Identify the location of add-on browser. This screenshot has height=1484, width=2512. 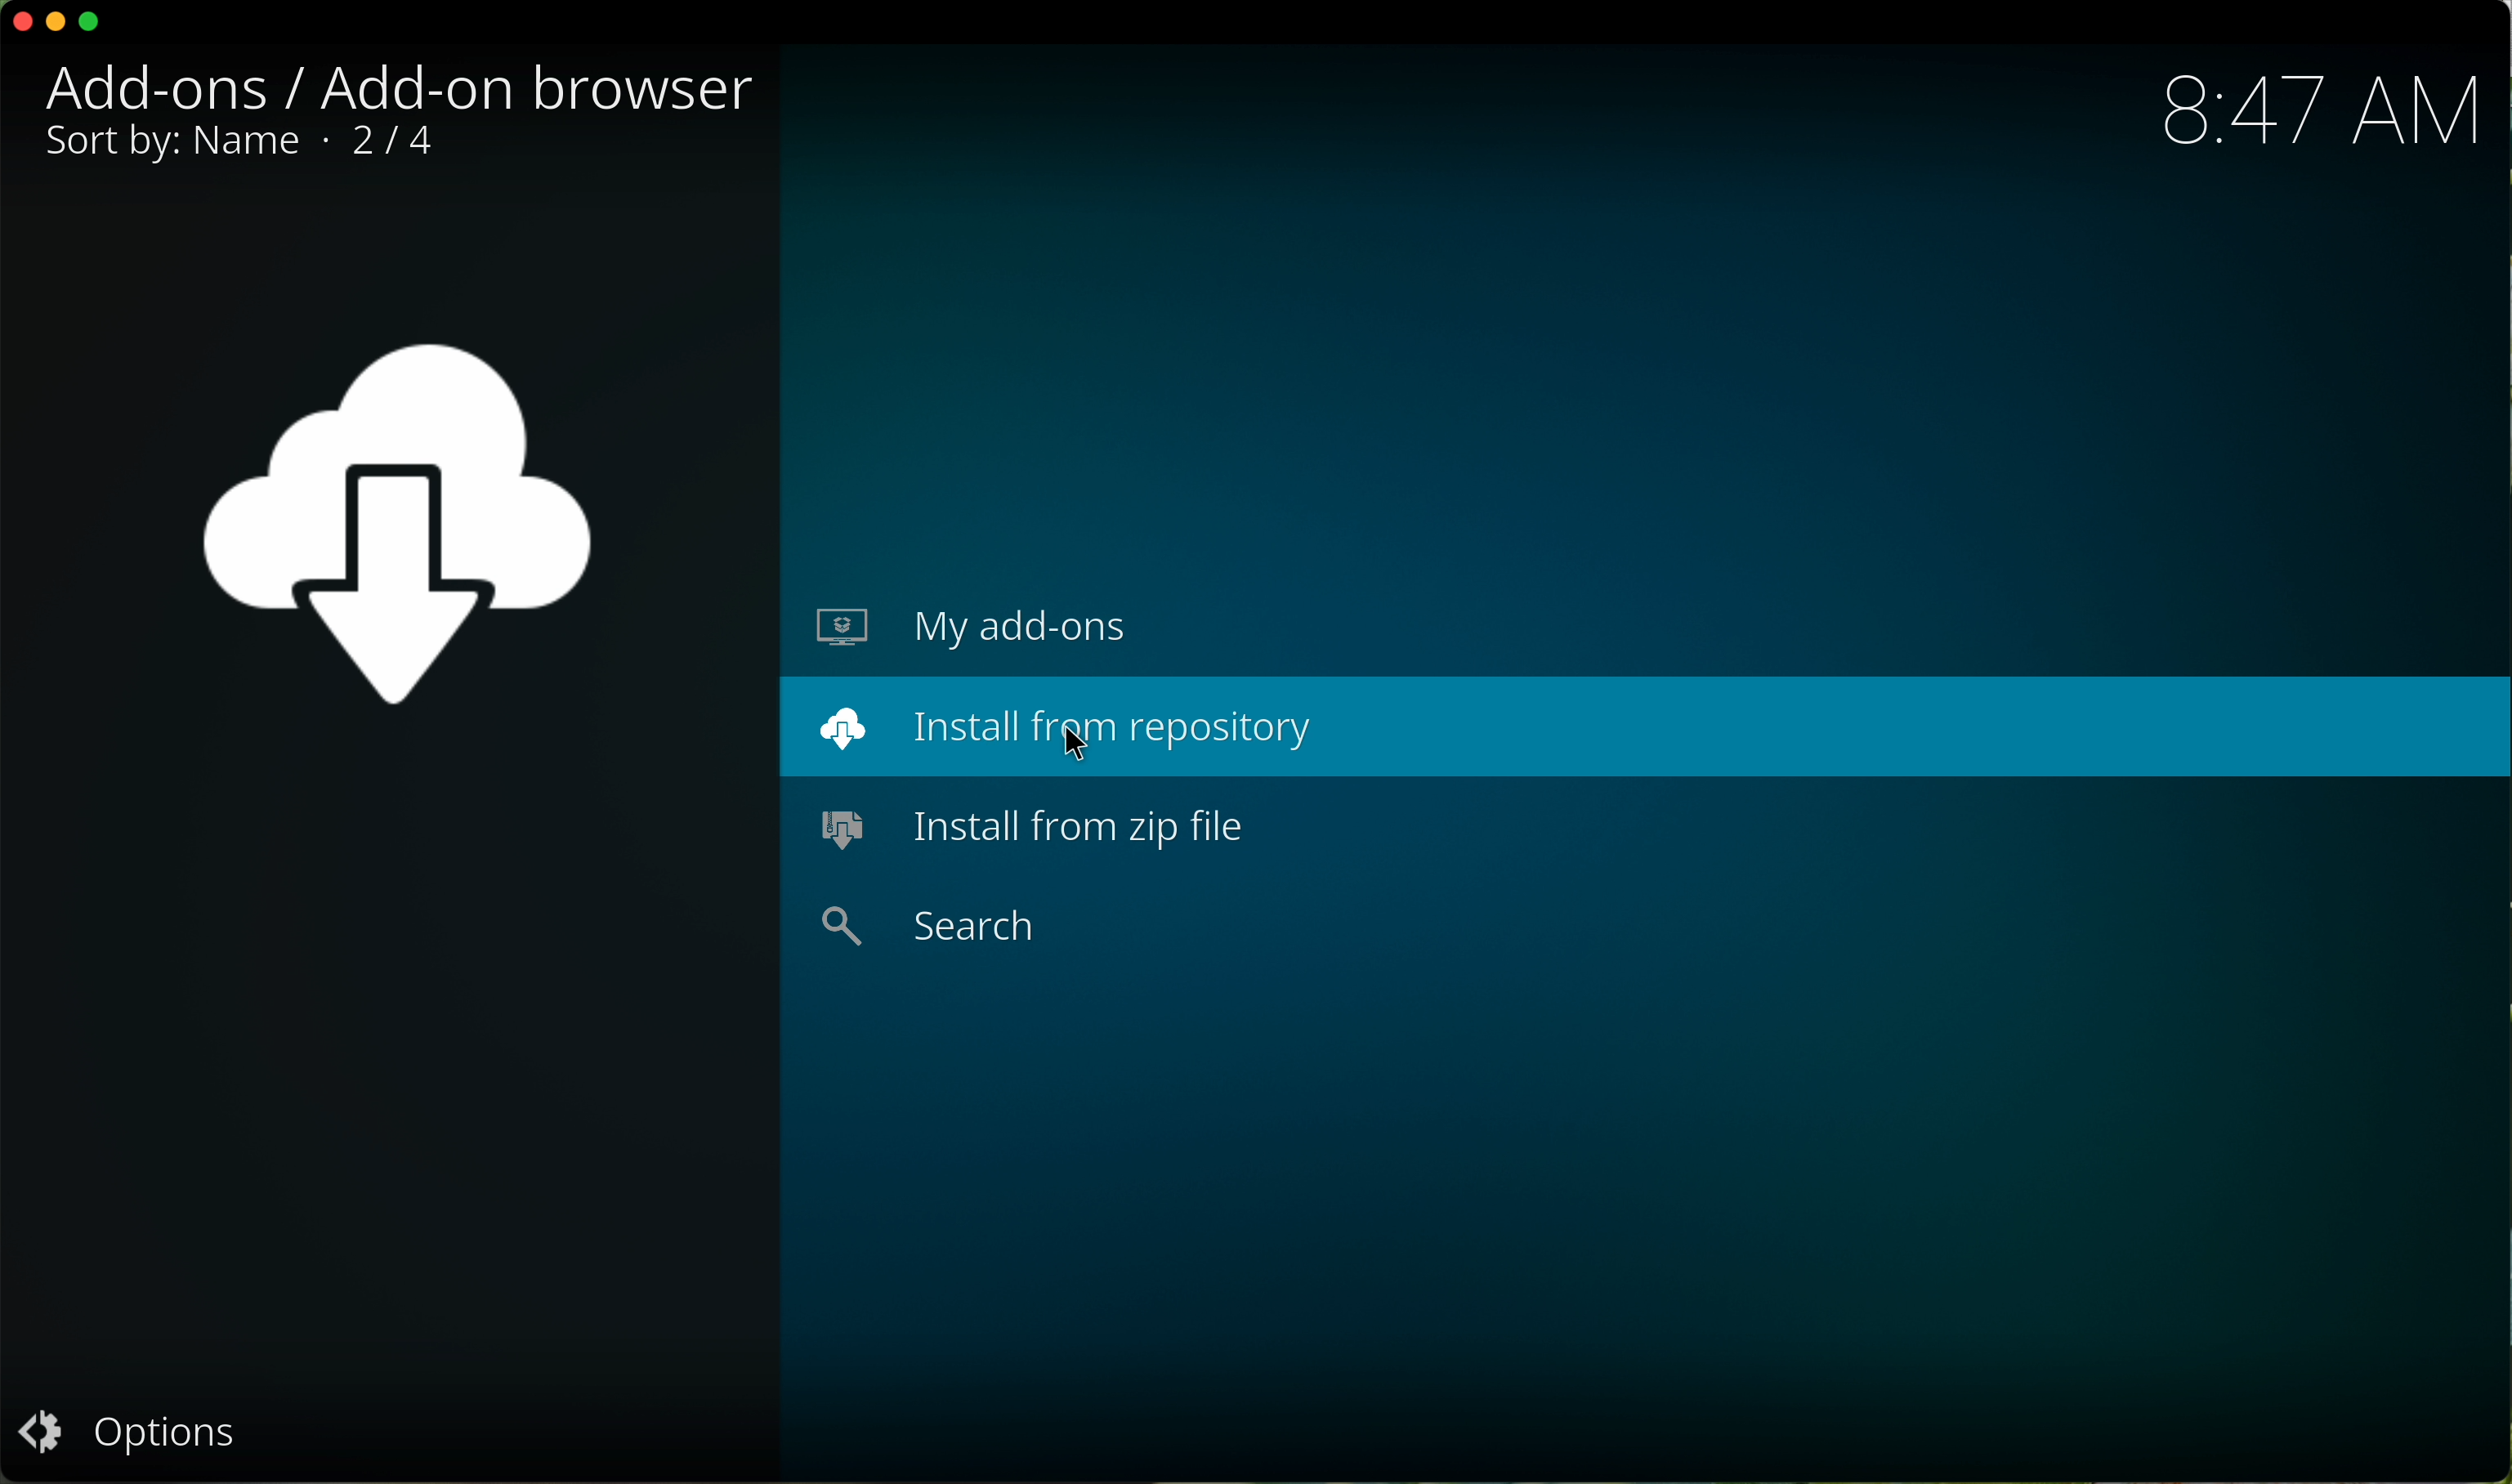
(540, 88).